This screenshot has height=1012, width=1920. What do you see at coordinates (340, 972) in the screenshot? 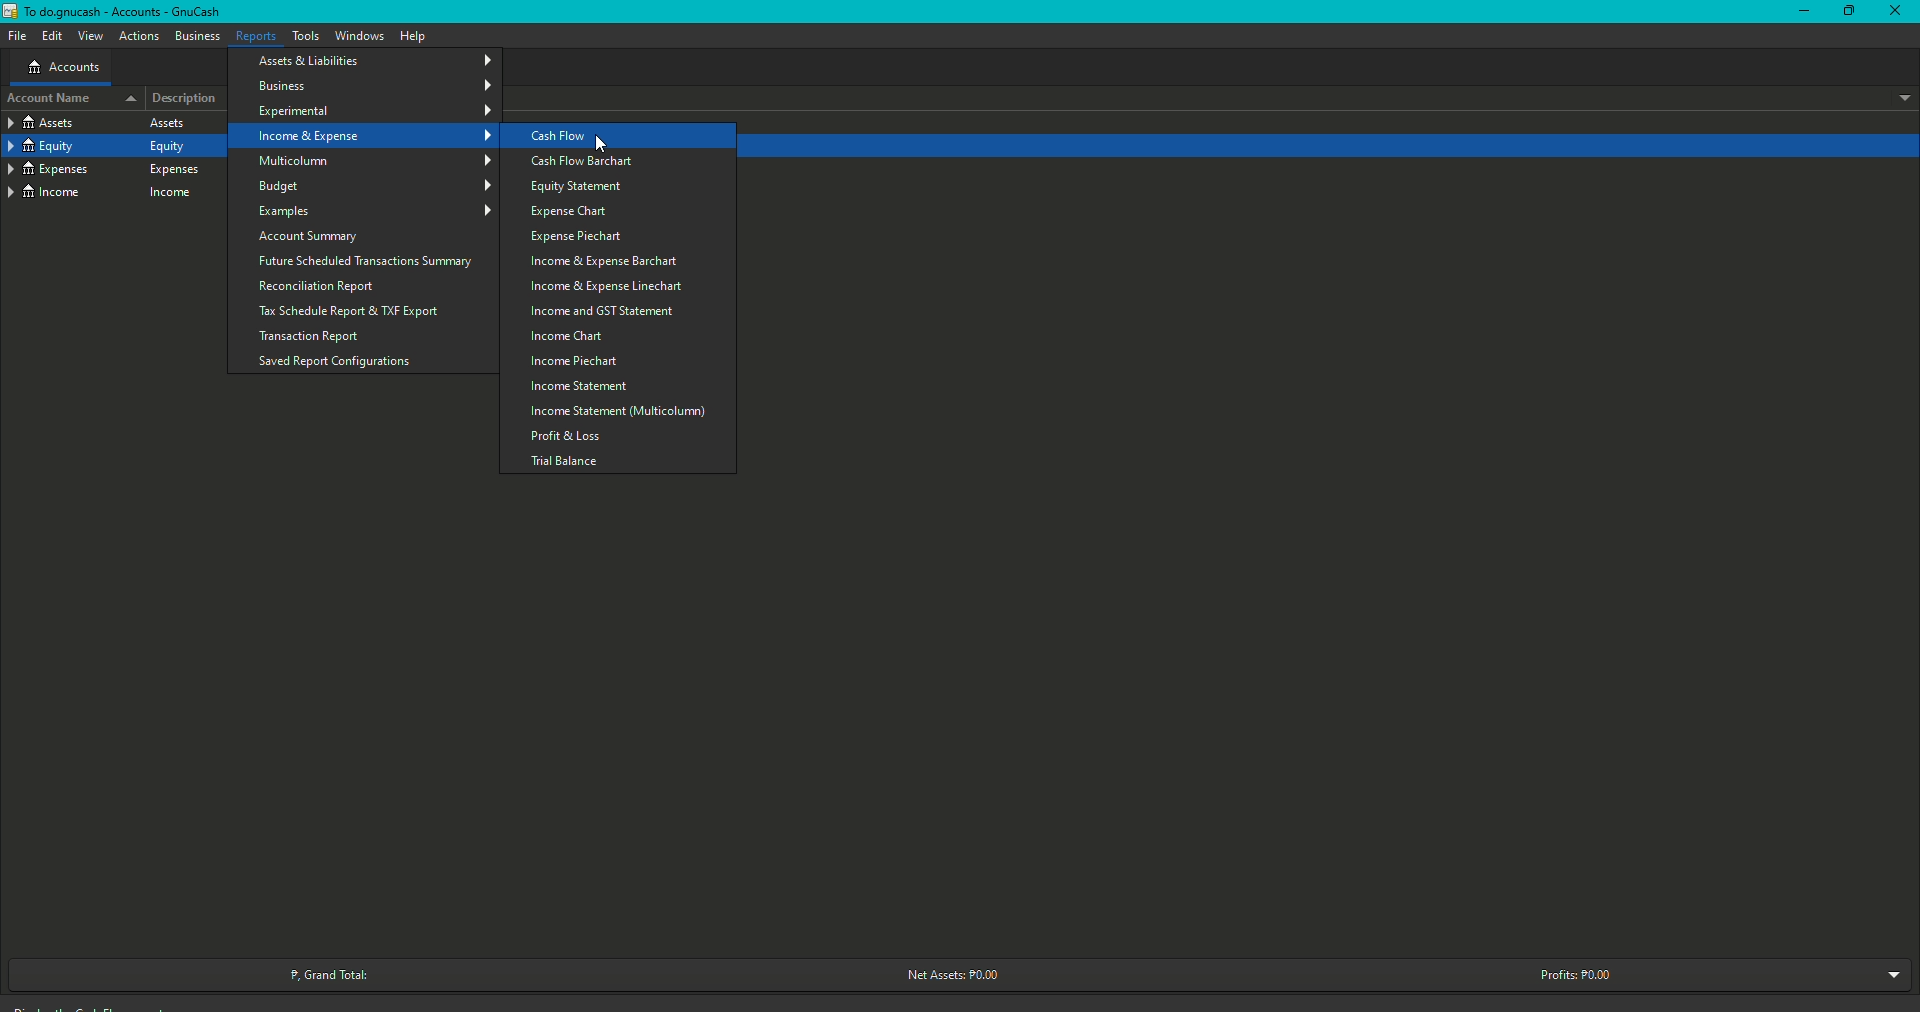
I see `Grand Total` at bounding box center [340, 972].